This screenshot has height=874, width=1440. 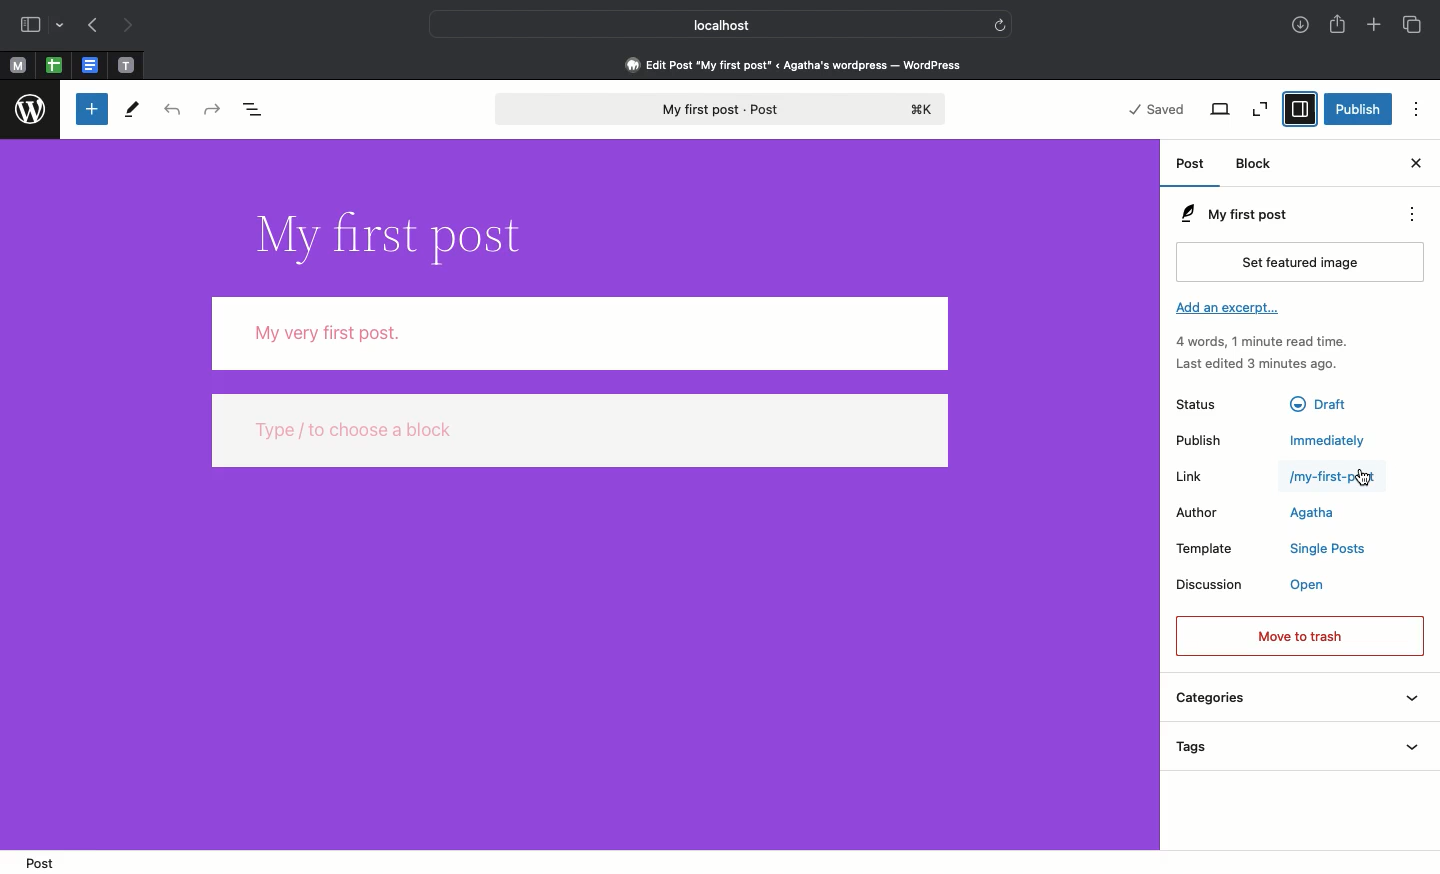 I want to click on Body, so click(x=581, y=333).